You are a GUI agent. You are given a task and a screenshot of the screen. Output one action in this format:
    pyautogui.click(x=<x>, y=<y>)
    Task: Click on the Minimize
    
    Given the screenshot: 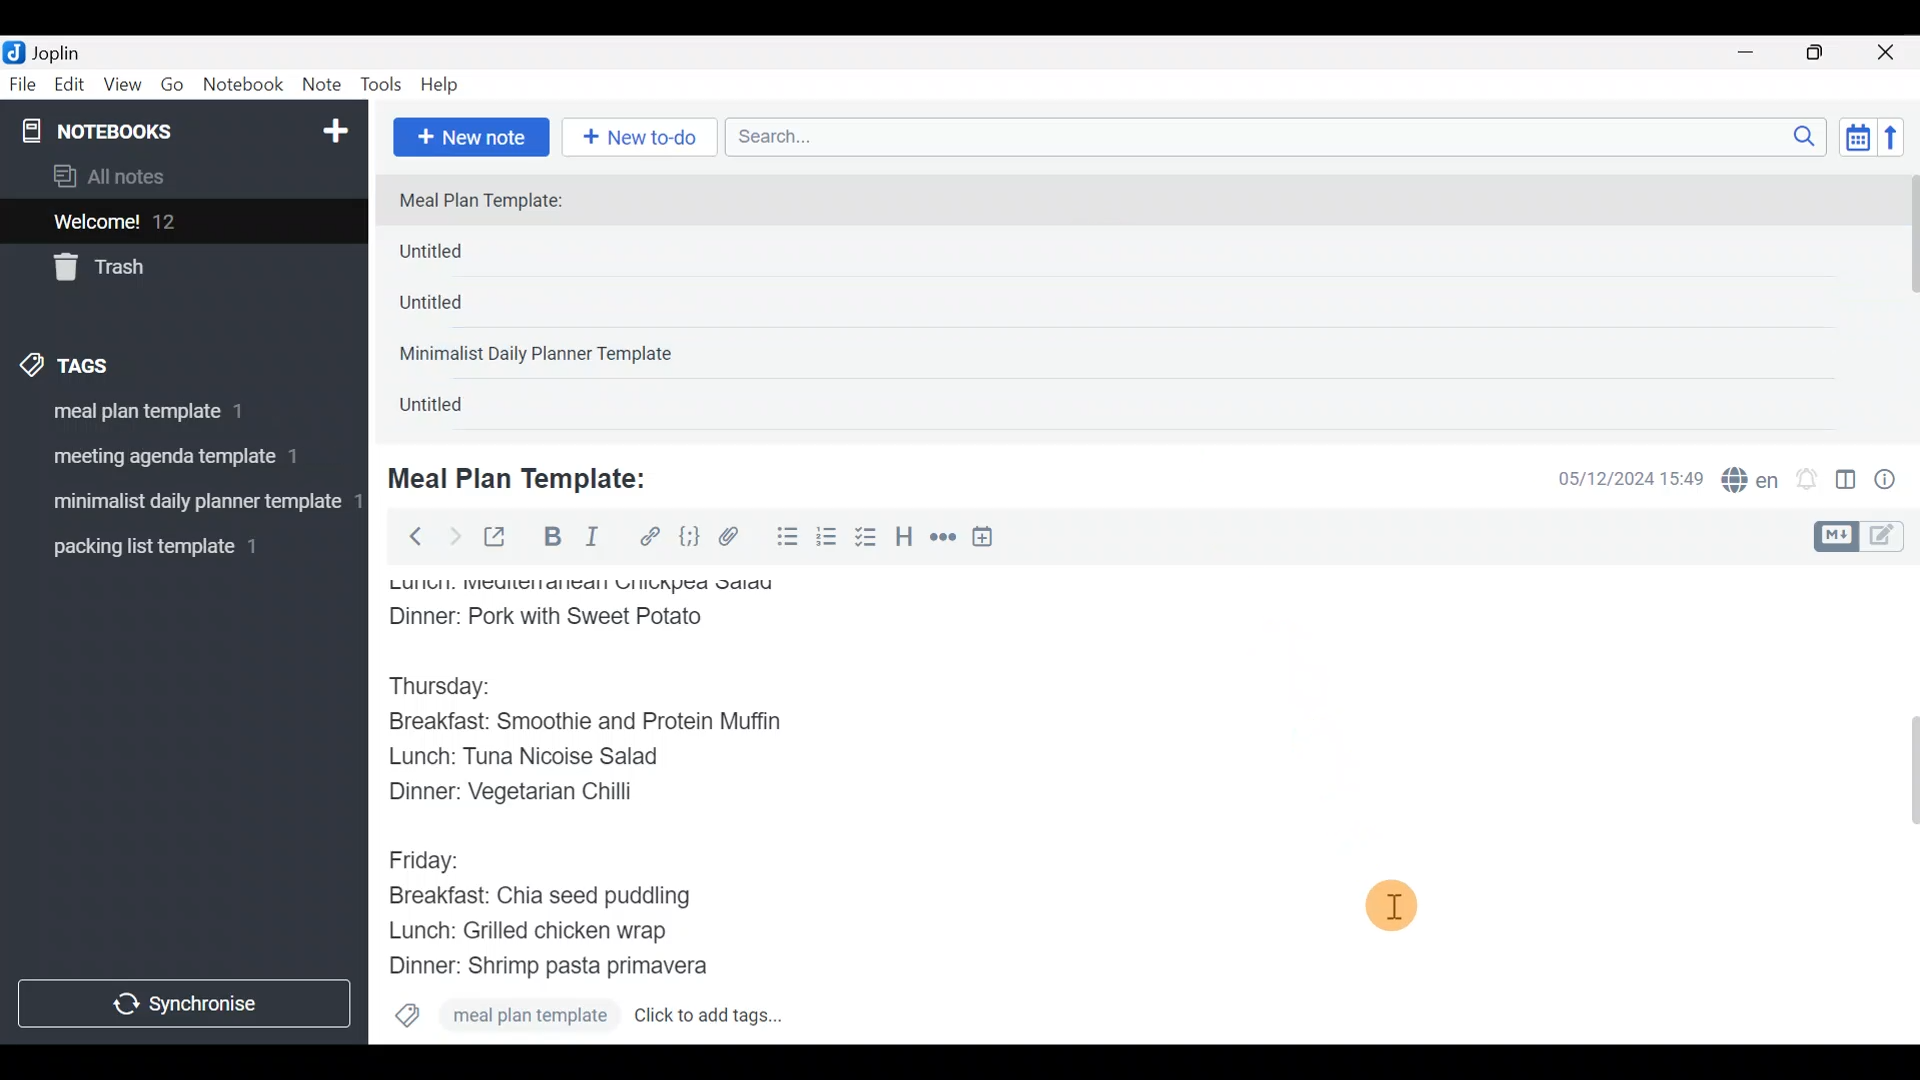 What is the action you would take?
    pyautogui.click(x=1757, y=50)
    